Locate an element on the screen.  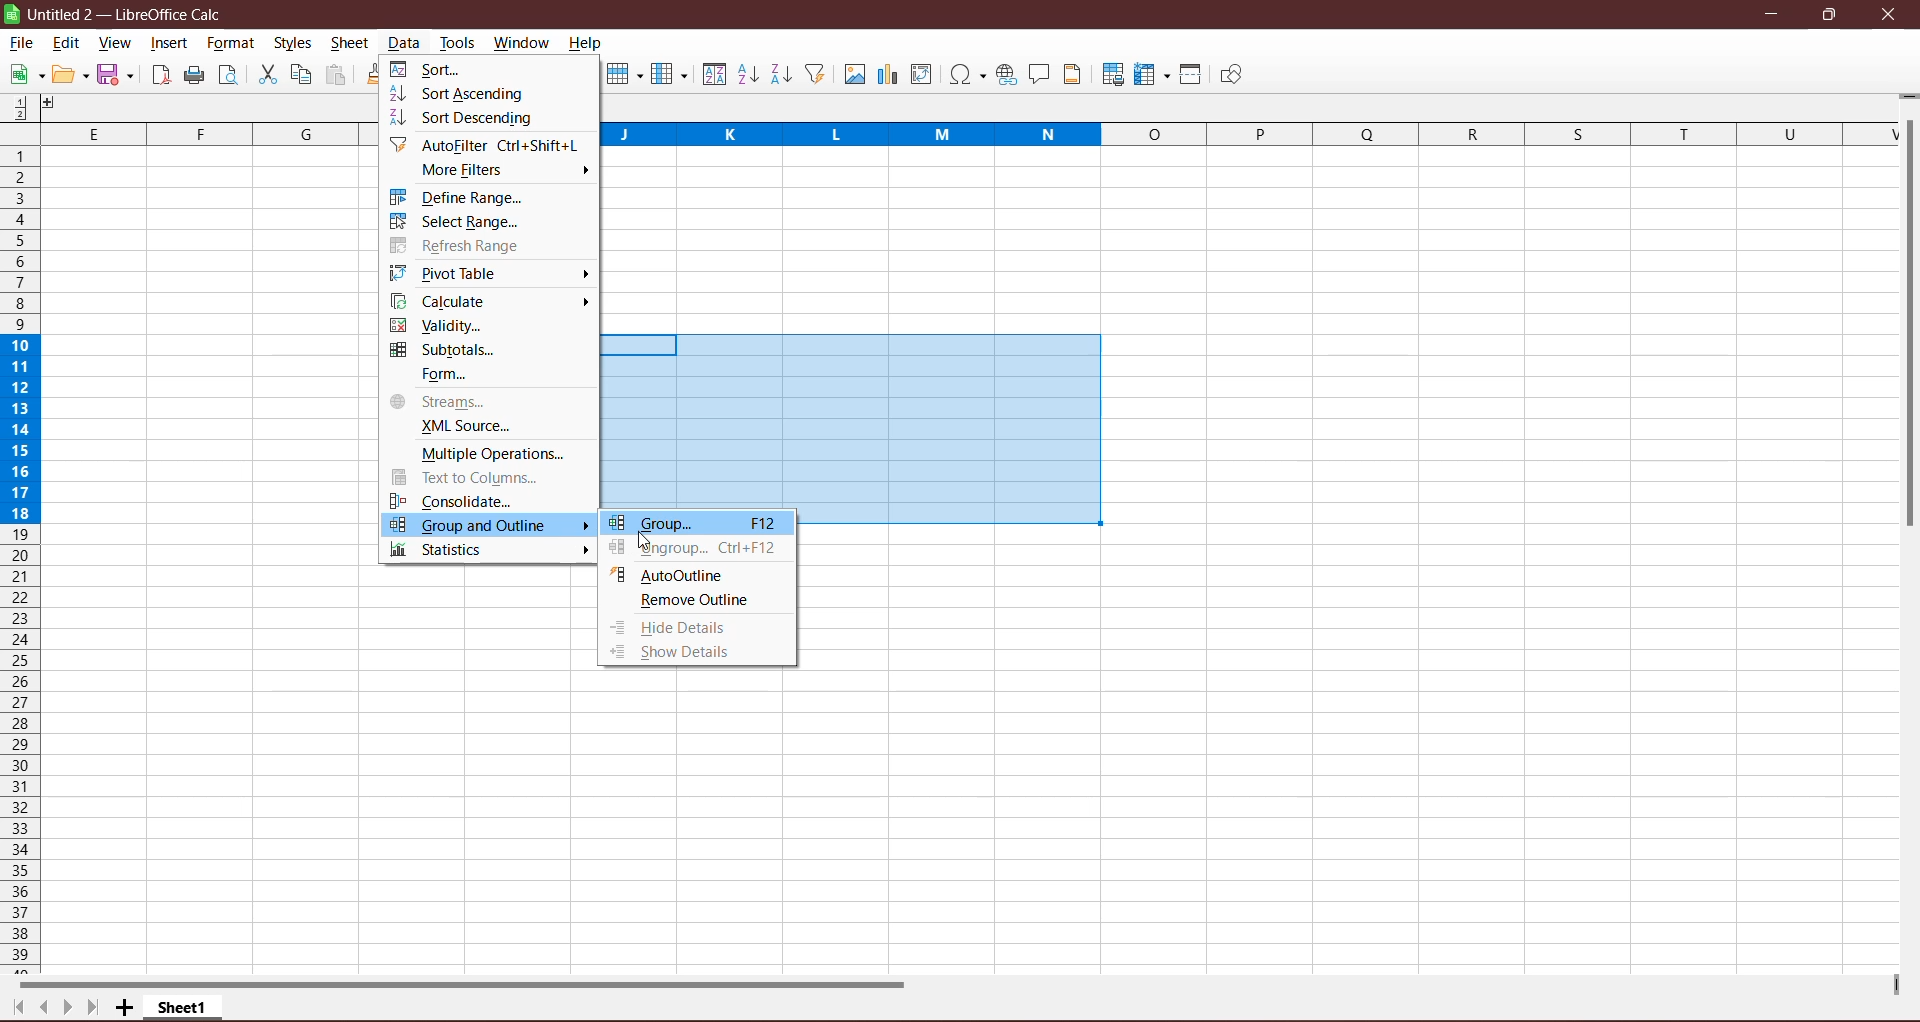
Multiple Operations is located at coordinates (488, 453).